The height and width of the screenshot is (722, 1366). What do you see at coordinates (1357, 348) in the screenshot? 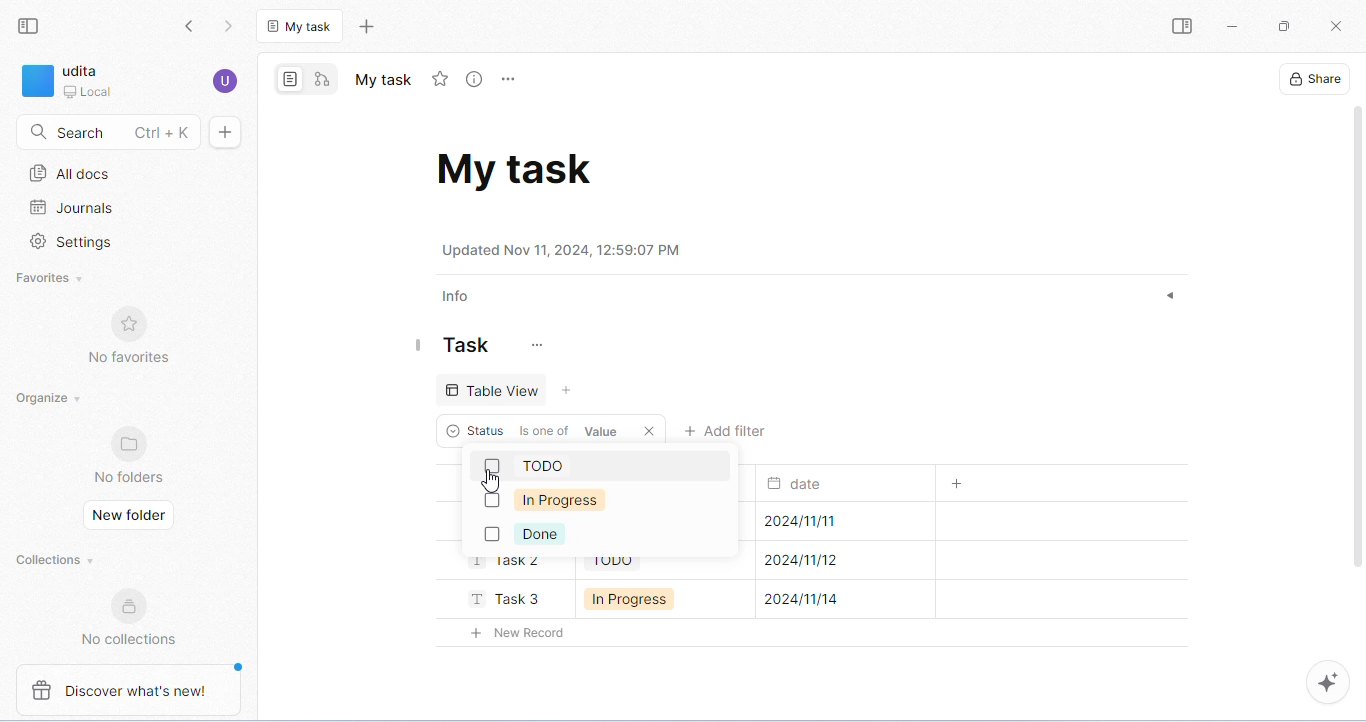
I see `vertical scroll bar` at bounding box center [1357, 348].